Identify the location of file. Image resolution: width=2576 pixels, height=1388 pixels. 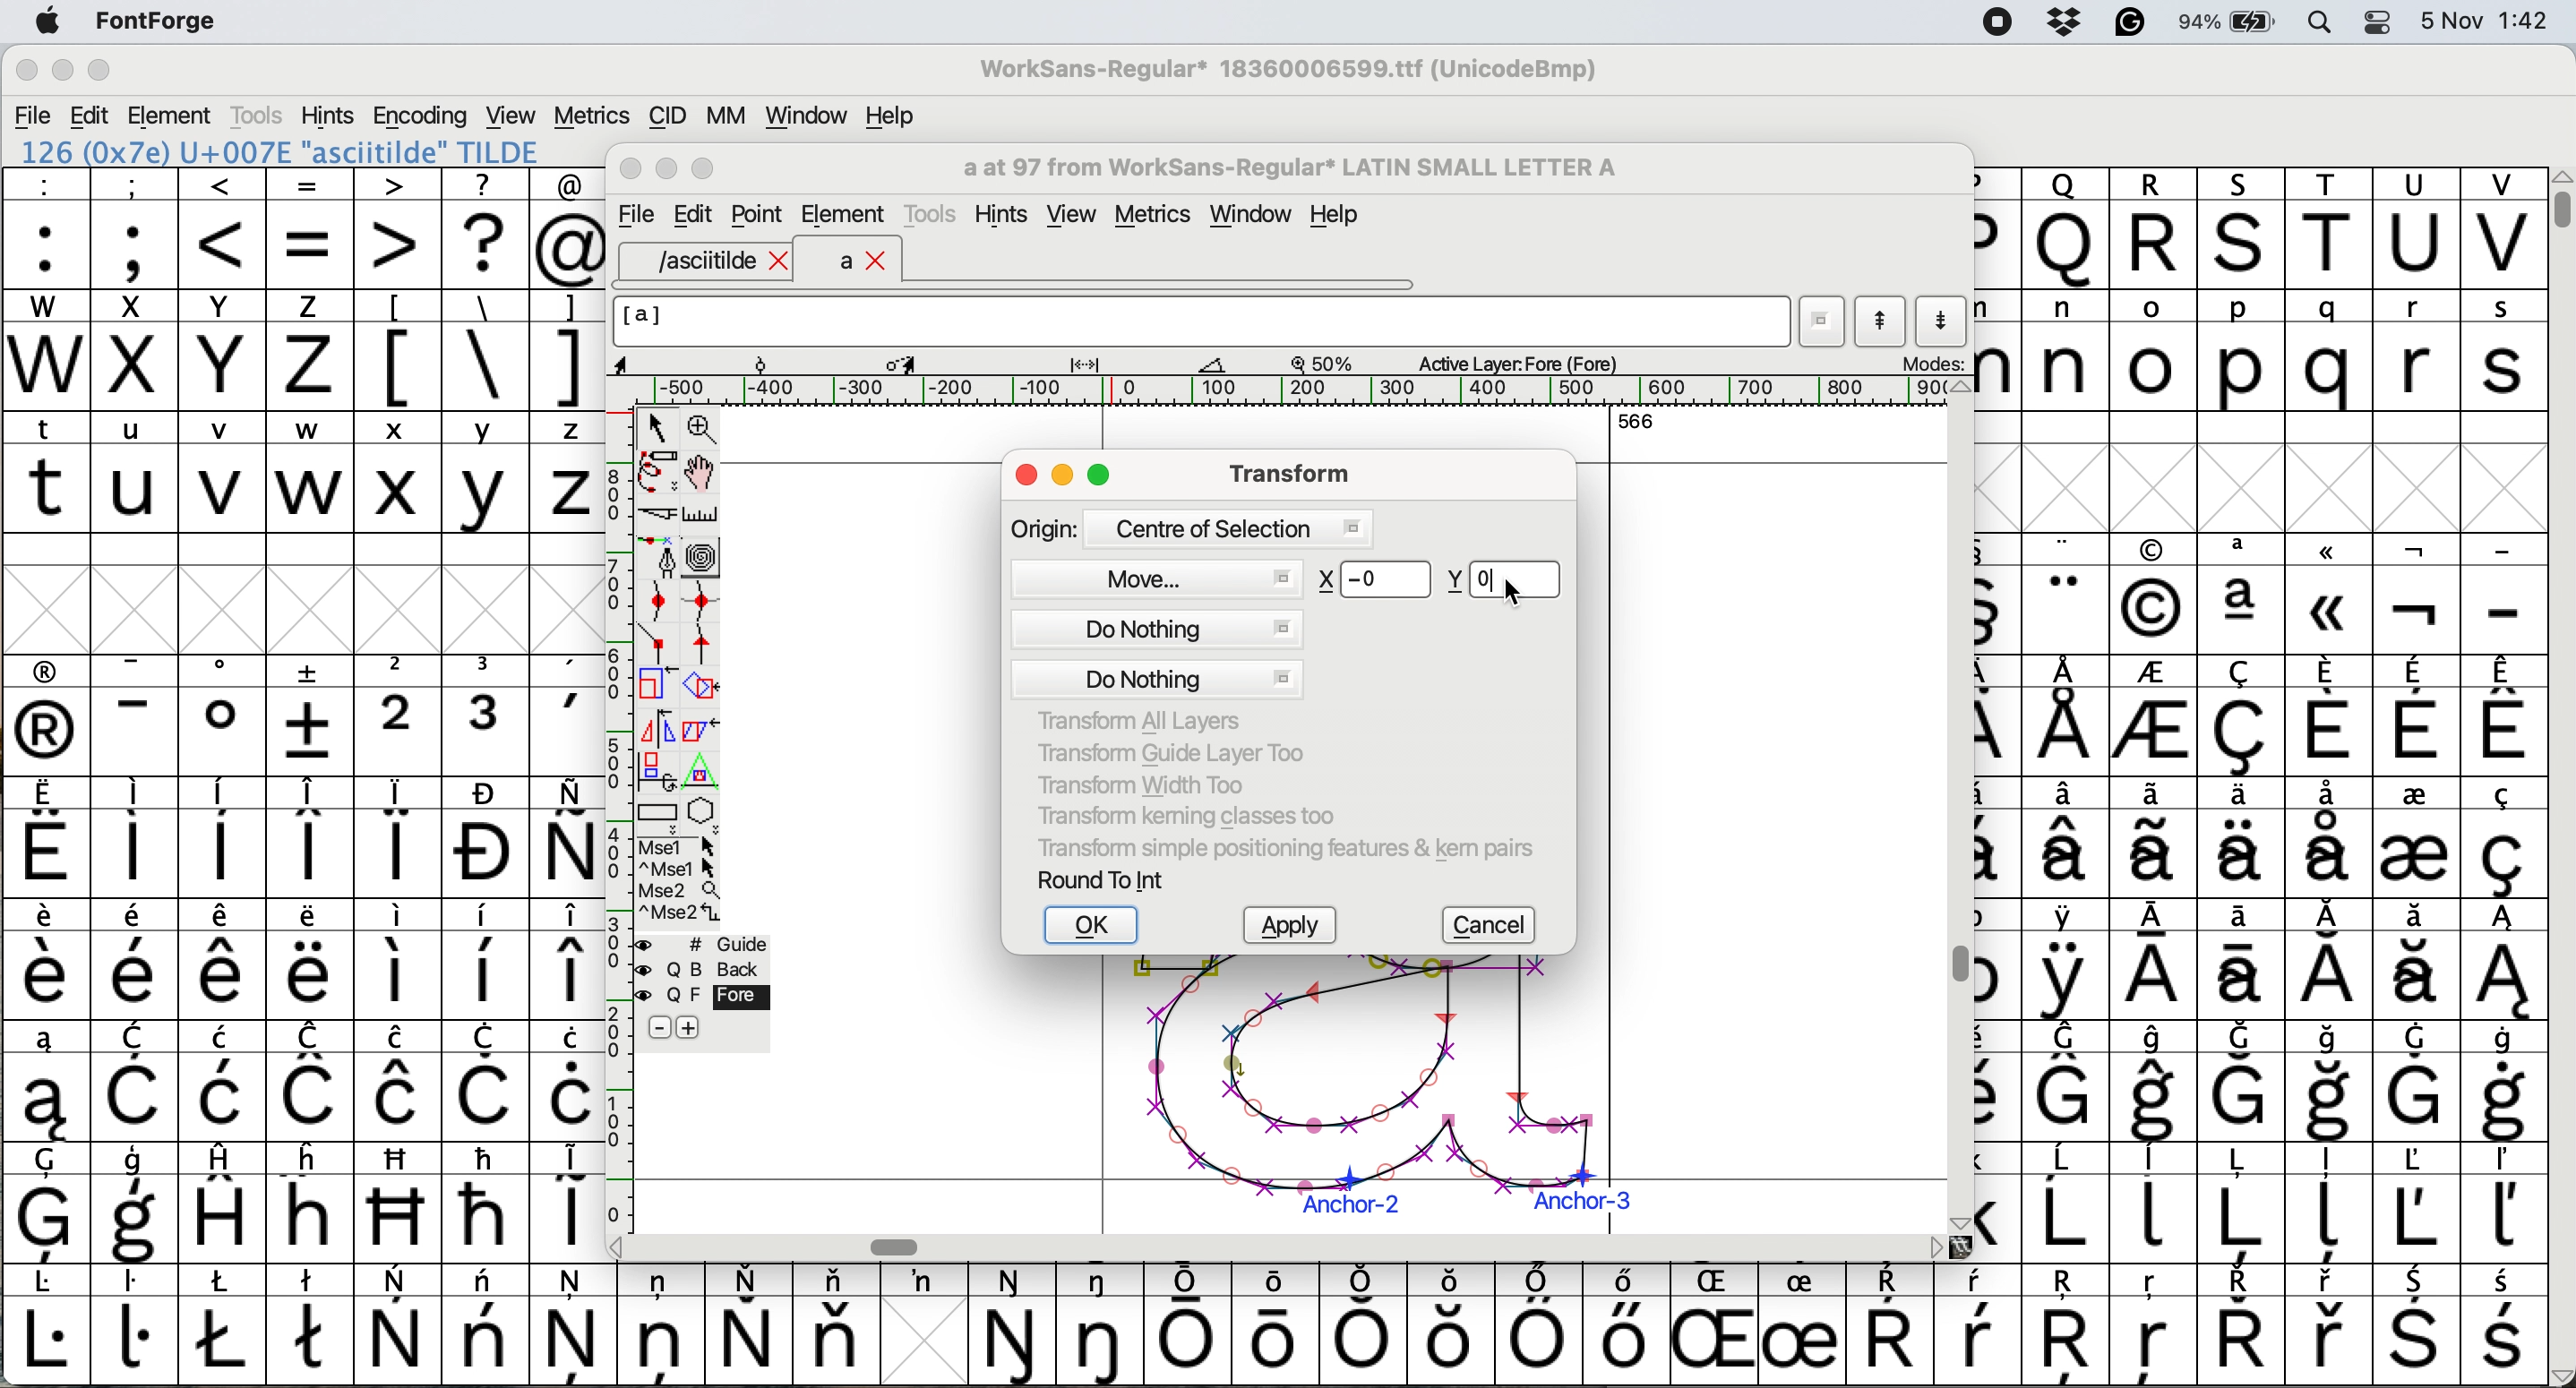
(633, 215).